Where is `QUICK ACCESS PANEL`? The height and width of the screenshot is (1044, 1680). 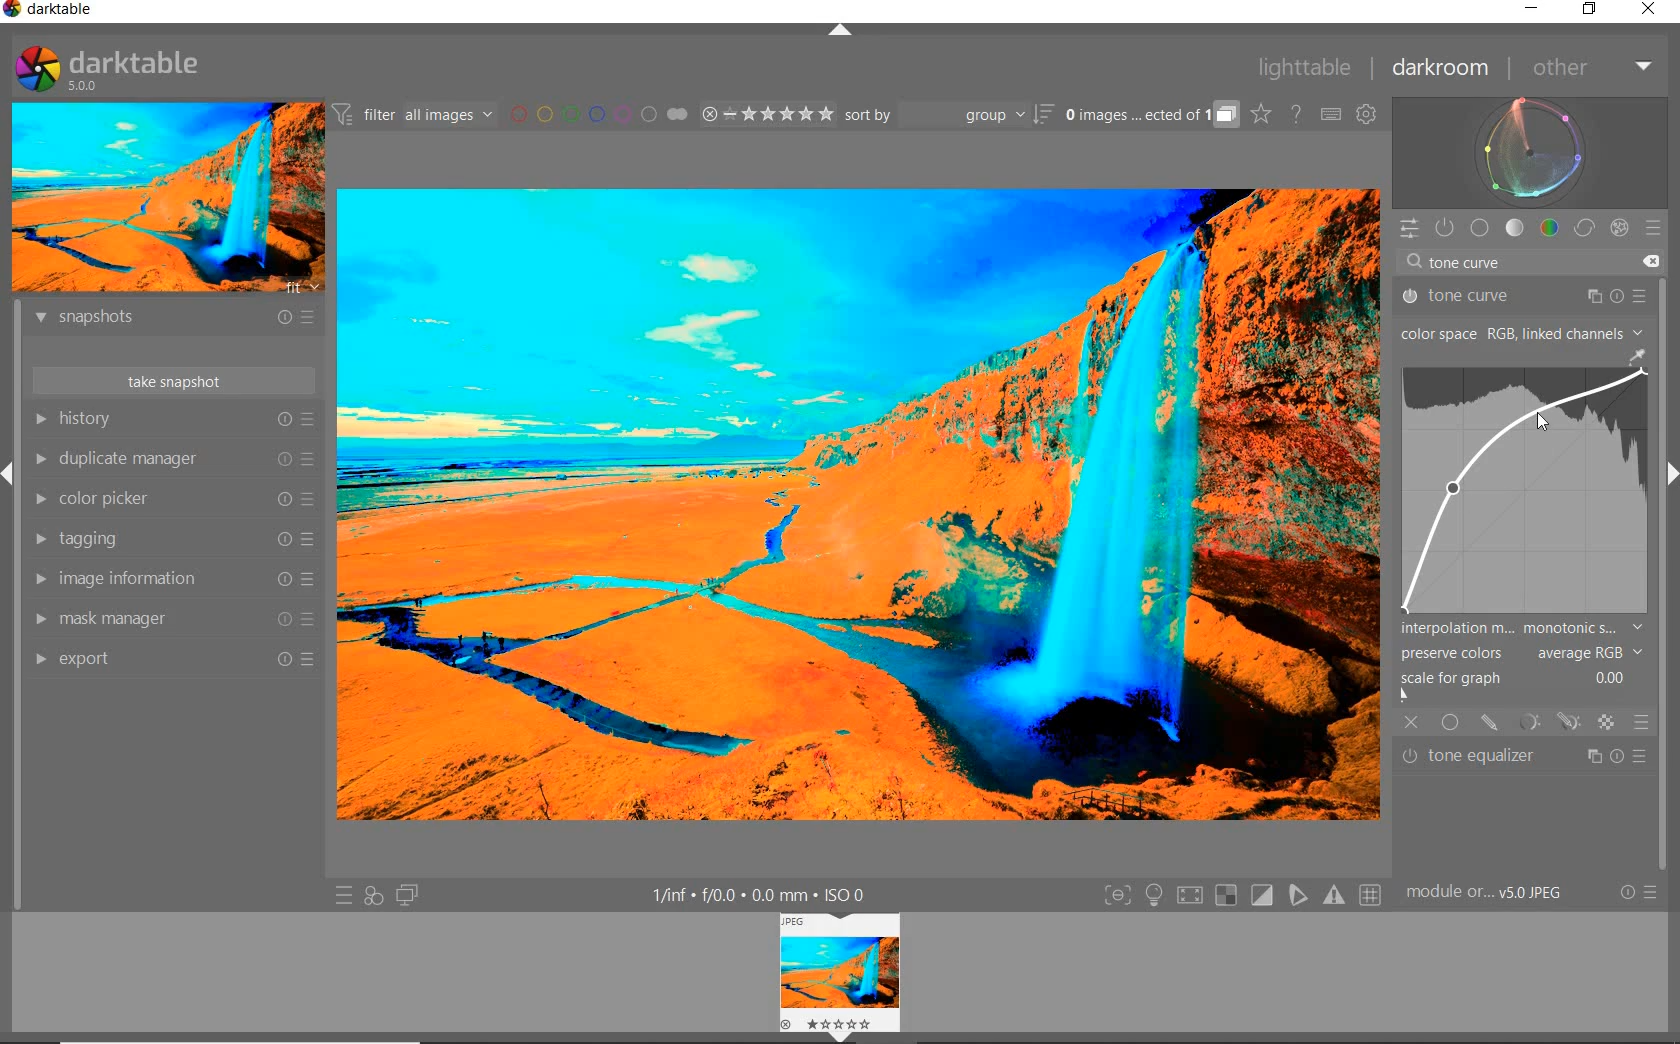
QUICK ACCESS PANEL is located at coordinates (1409, 229).